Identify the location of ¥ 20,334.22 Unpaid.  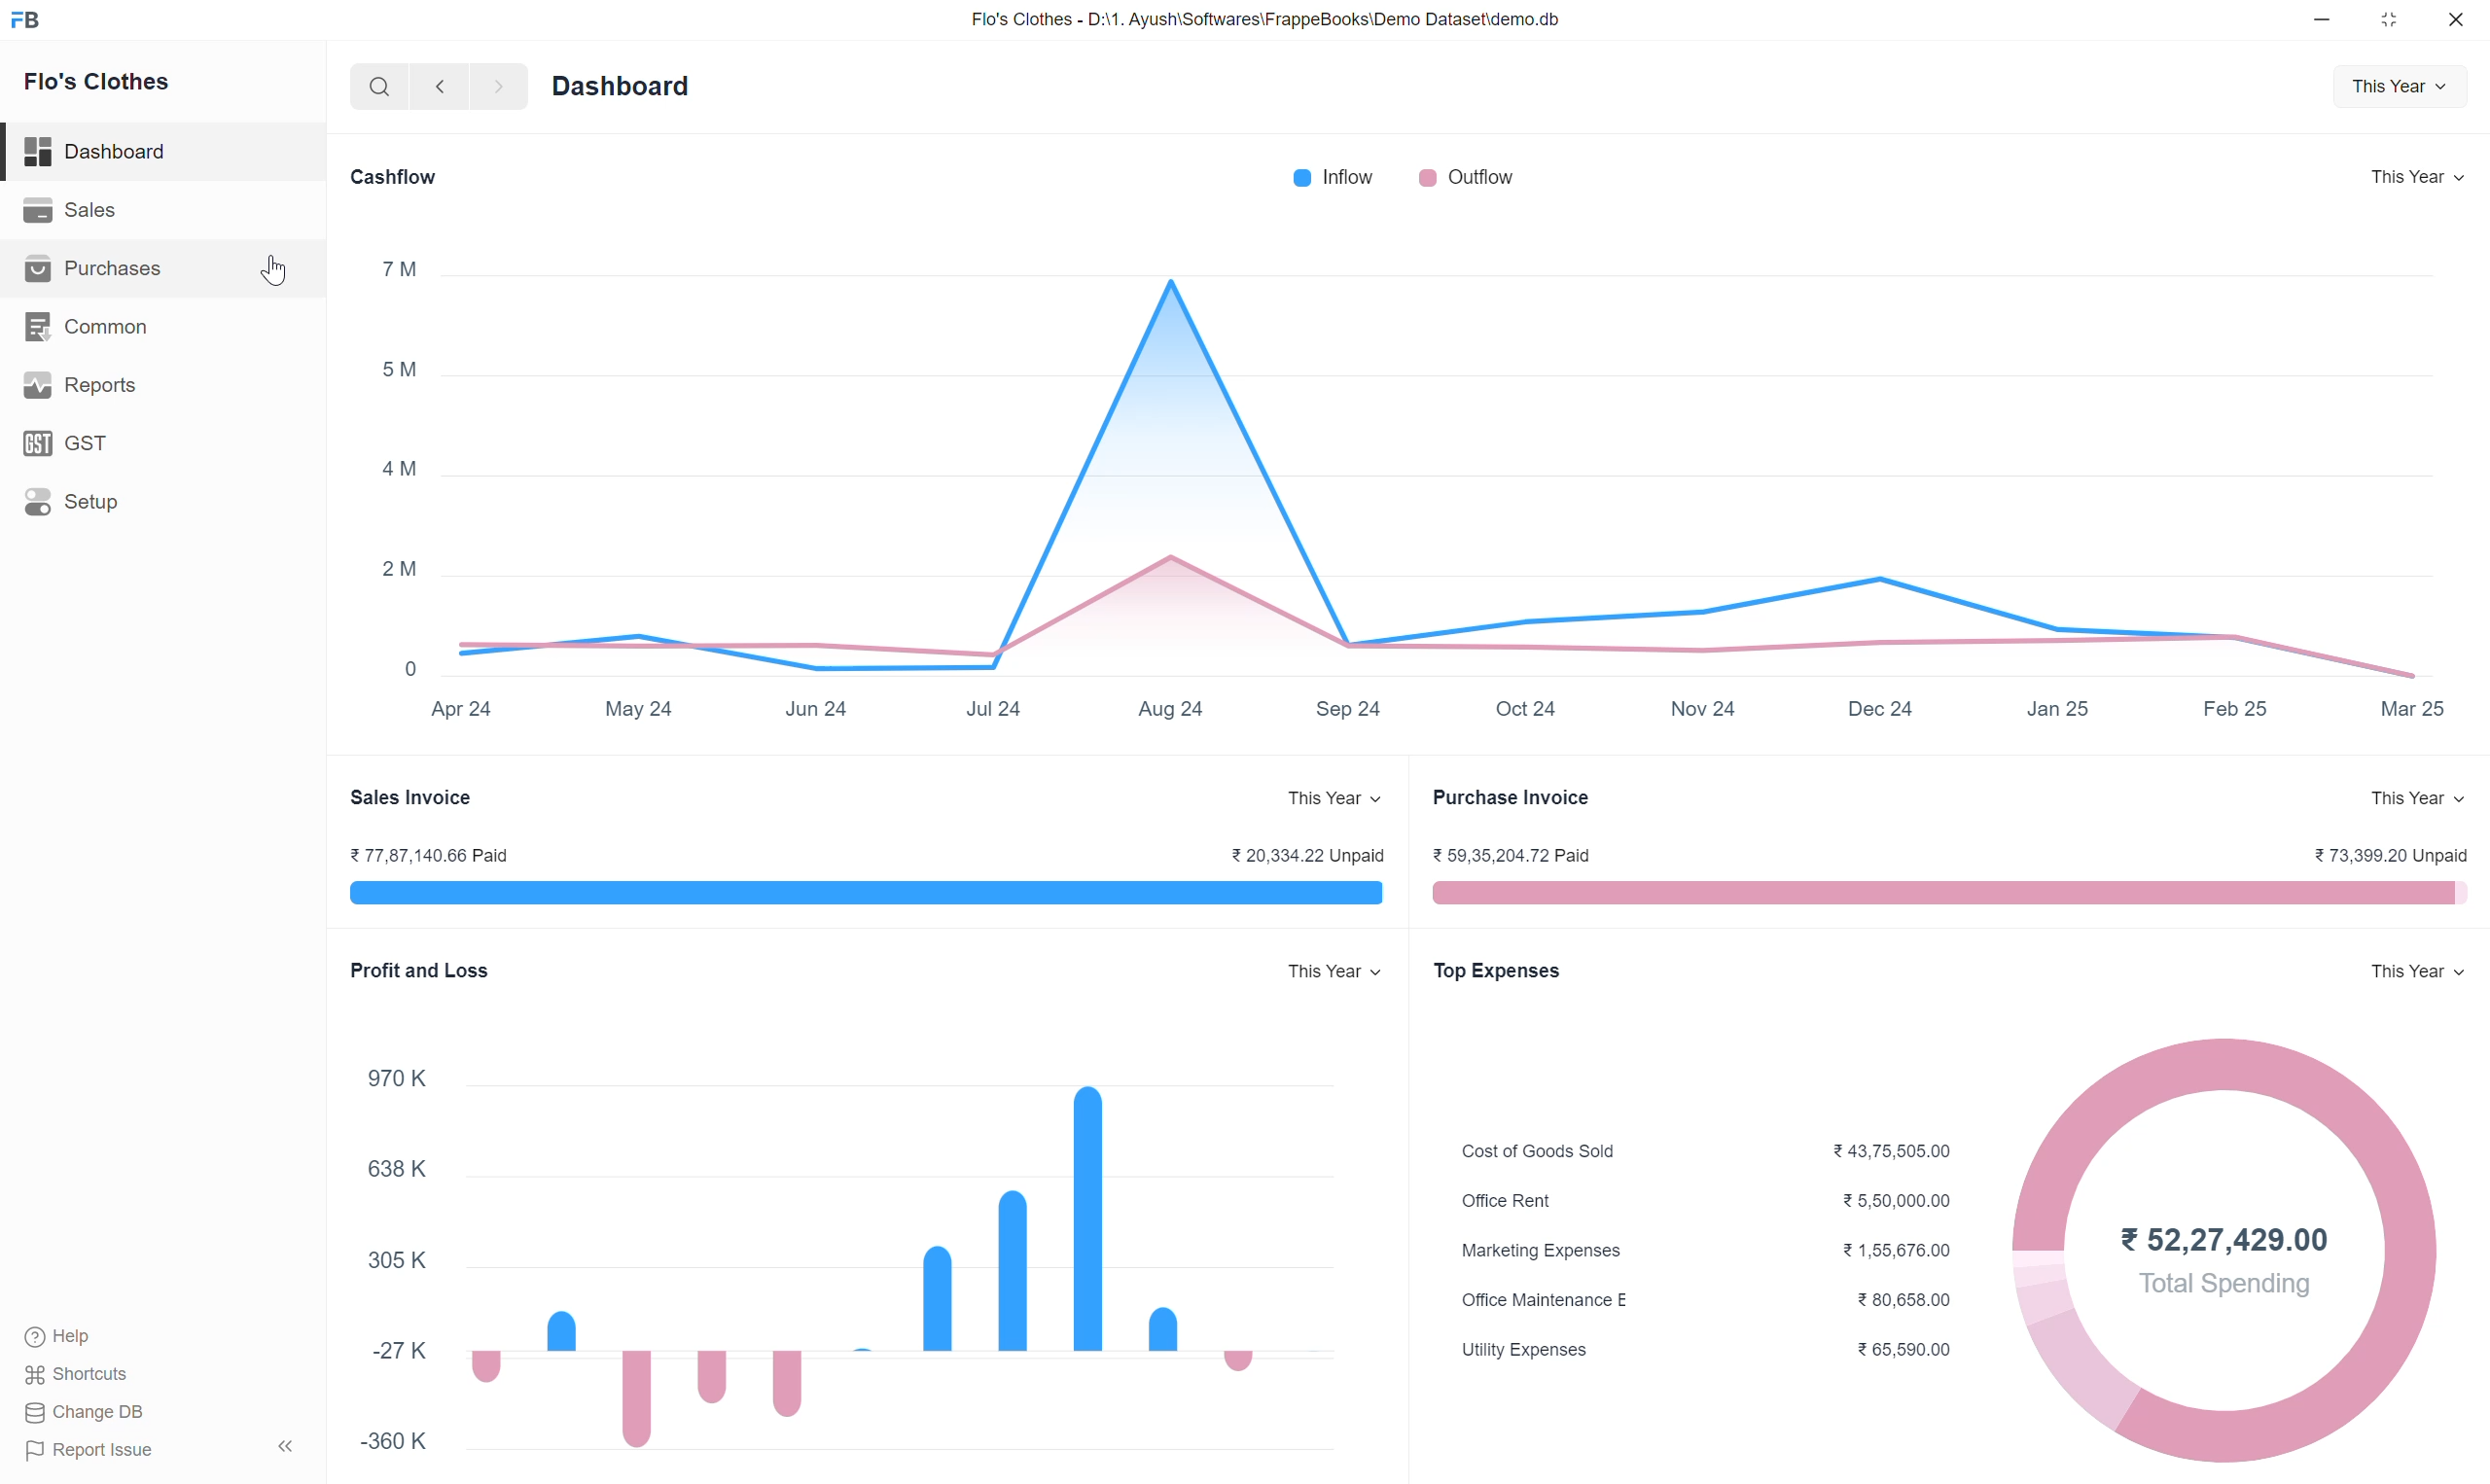
(1293, 853).